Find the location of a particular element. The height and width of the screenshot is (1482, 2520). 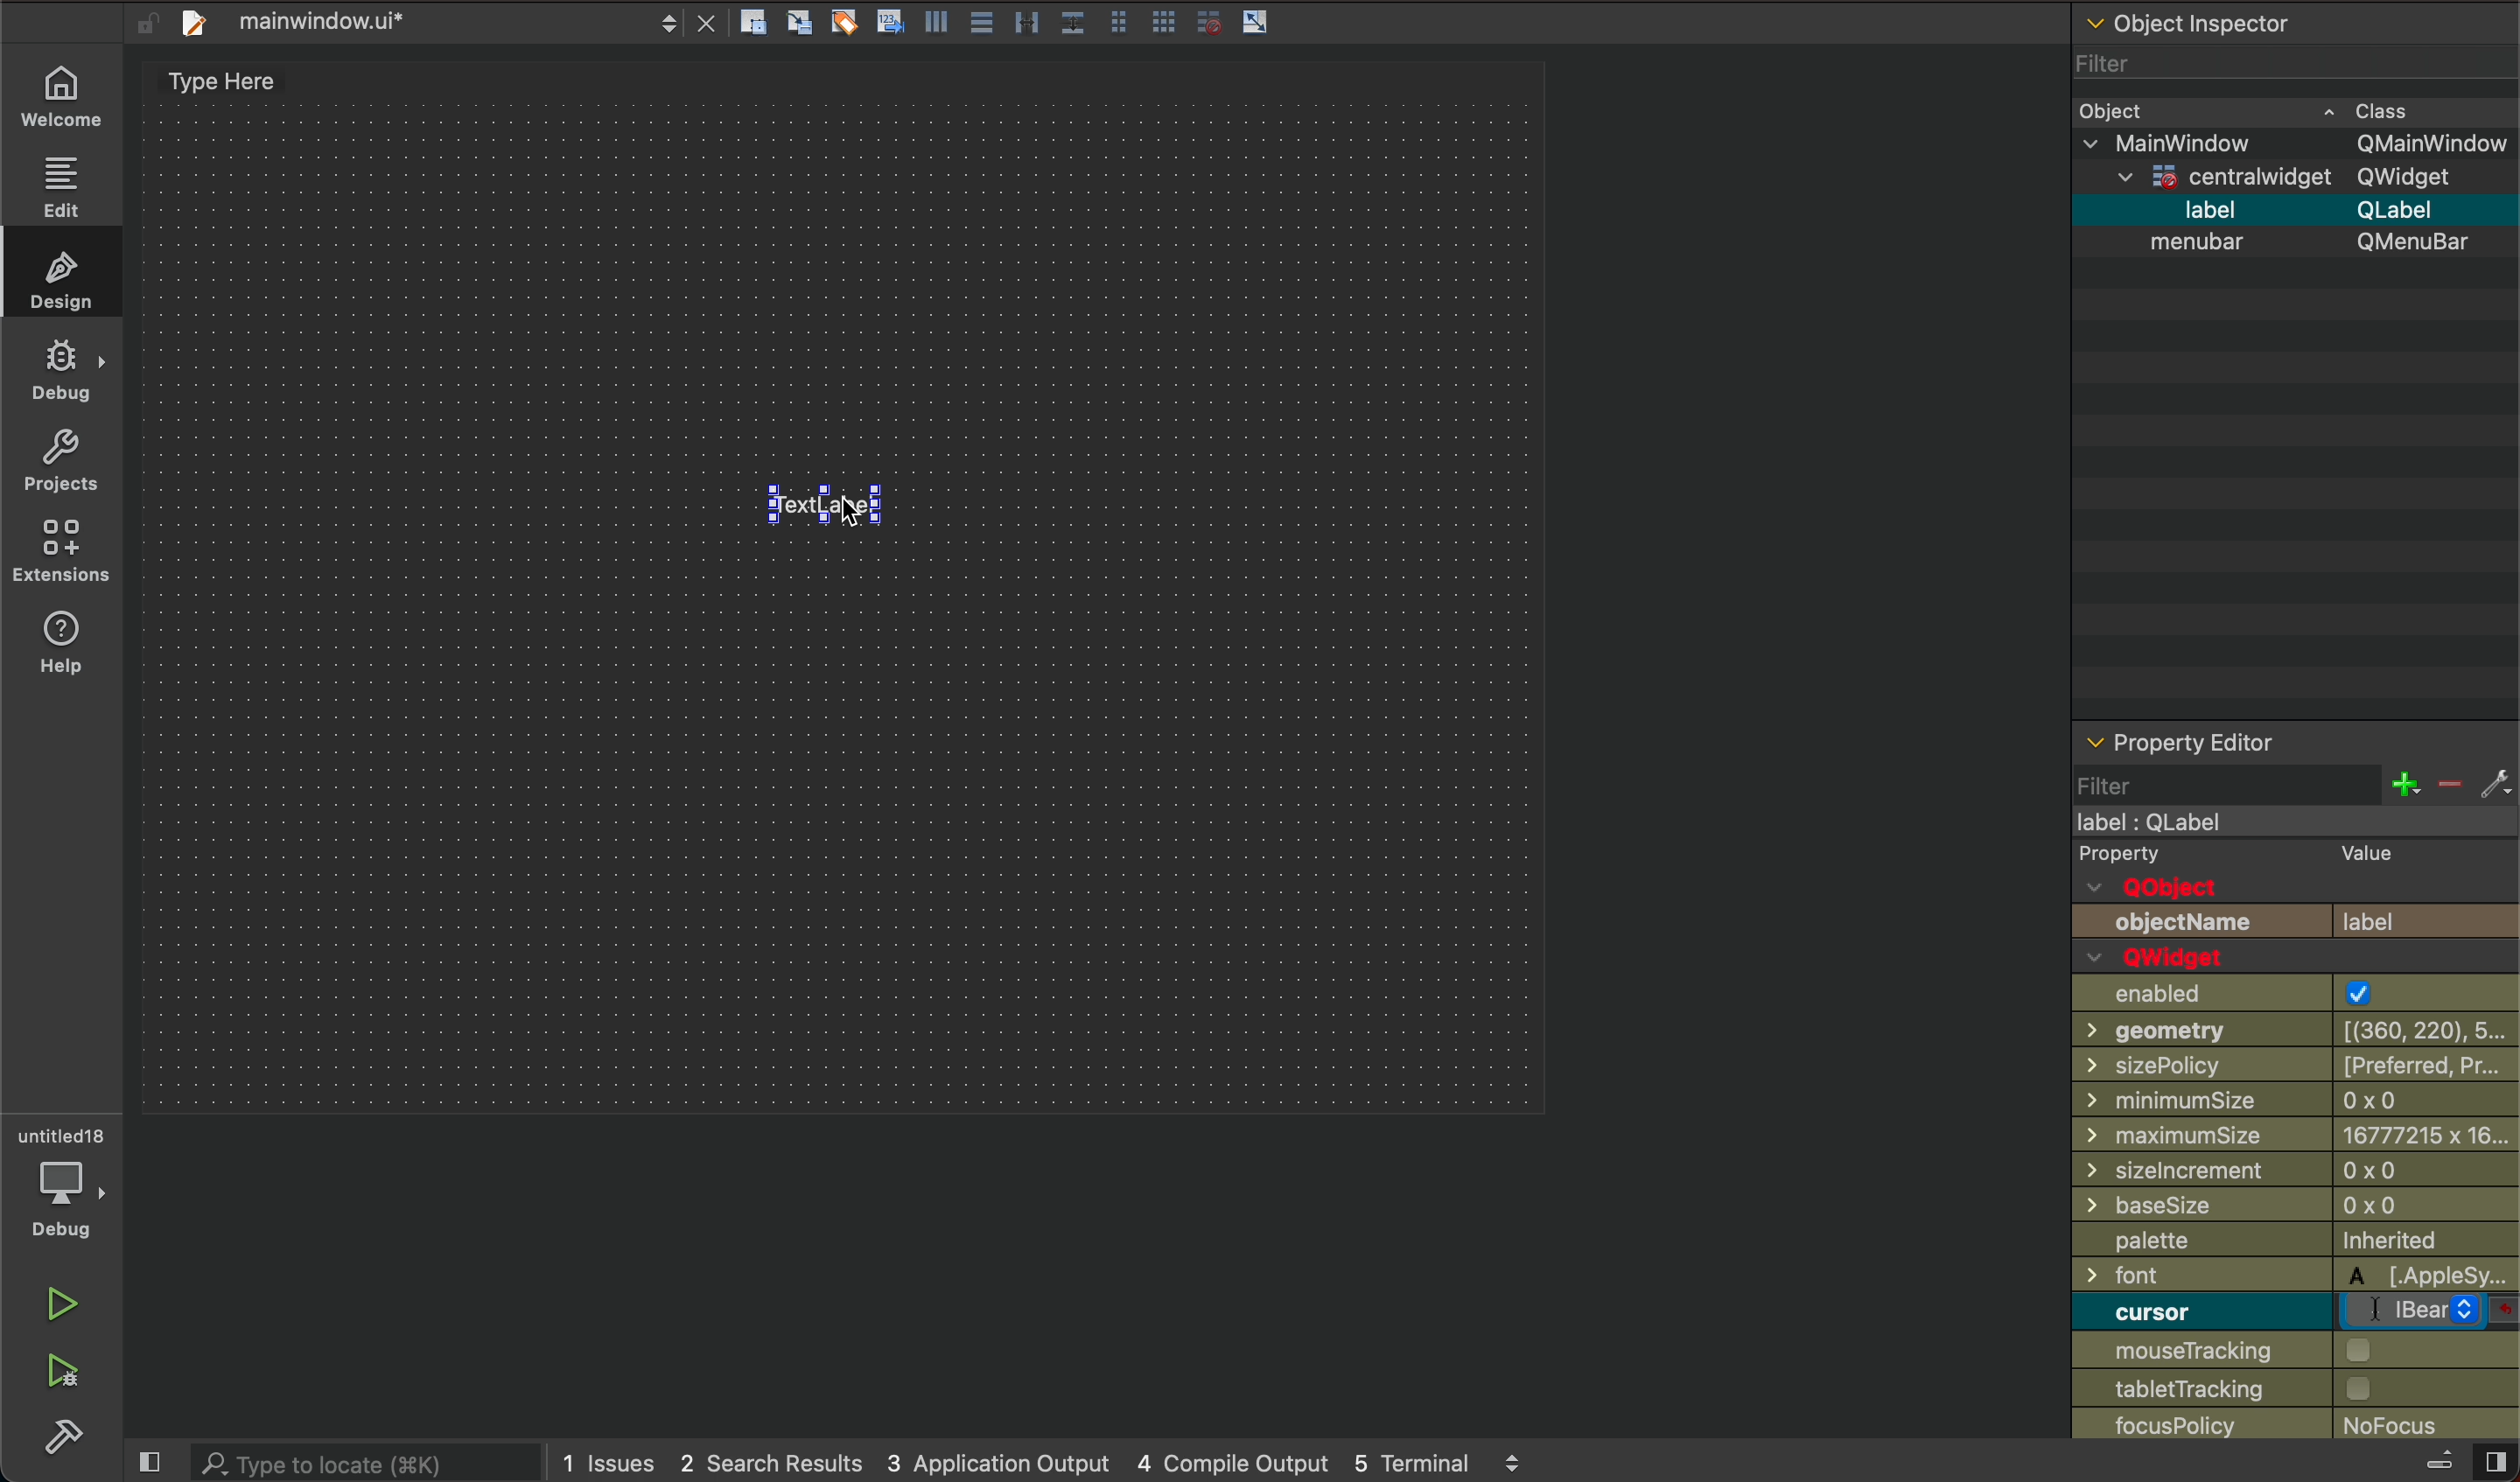

checkbox is located at coordinates (2375, 1352).